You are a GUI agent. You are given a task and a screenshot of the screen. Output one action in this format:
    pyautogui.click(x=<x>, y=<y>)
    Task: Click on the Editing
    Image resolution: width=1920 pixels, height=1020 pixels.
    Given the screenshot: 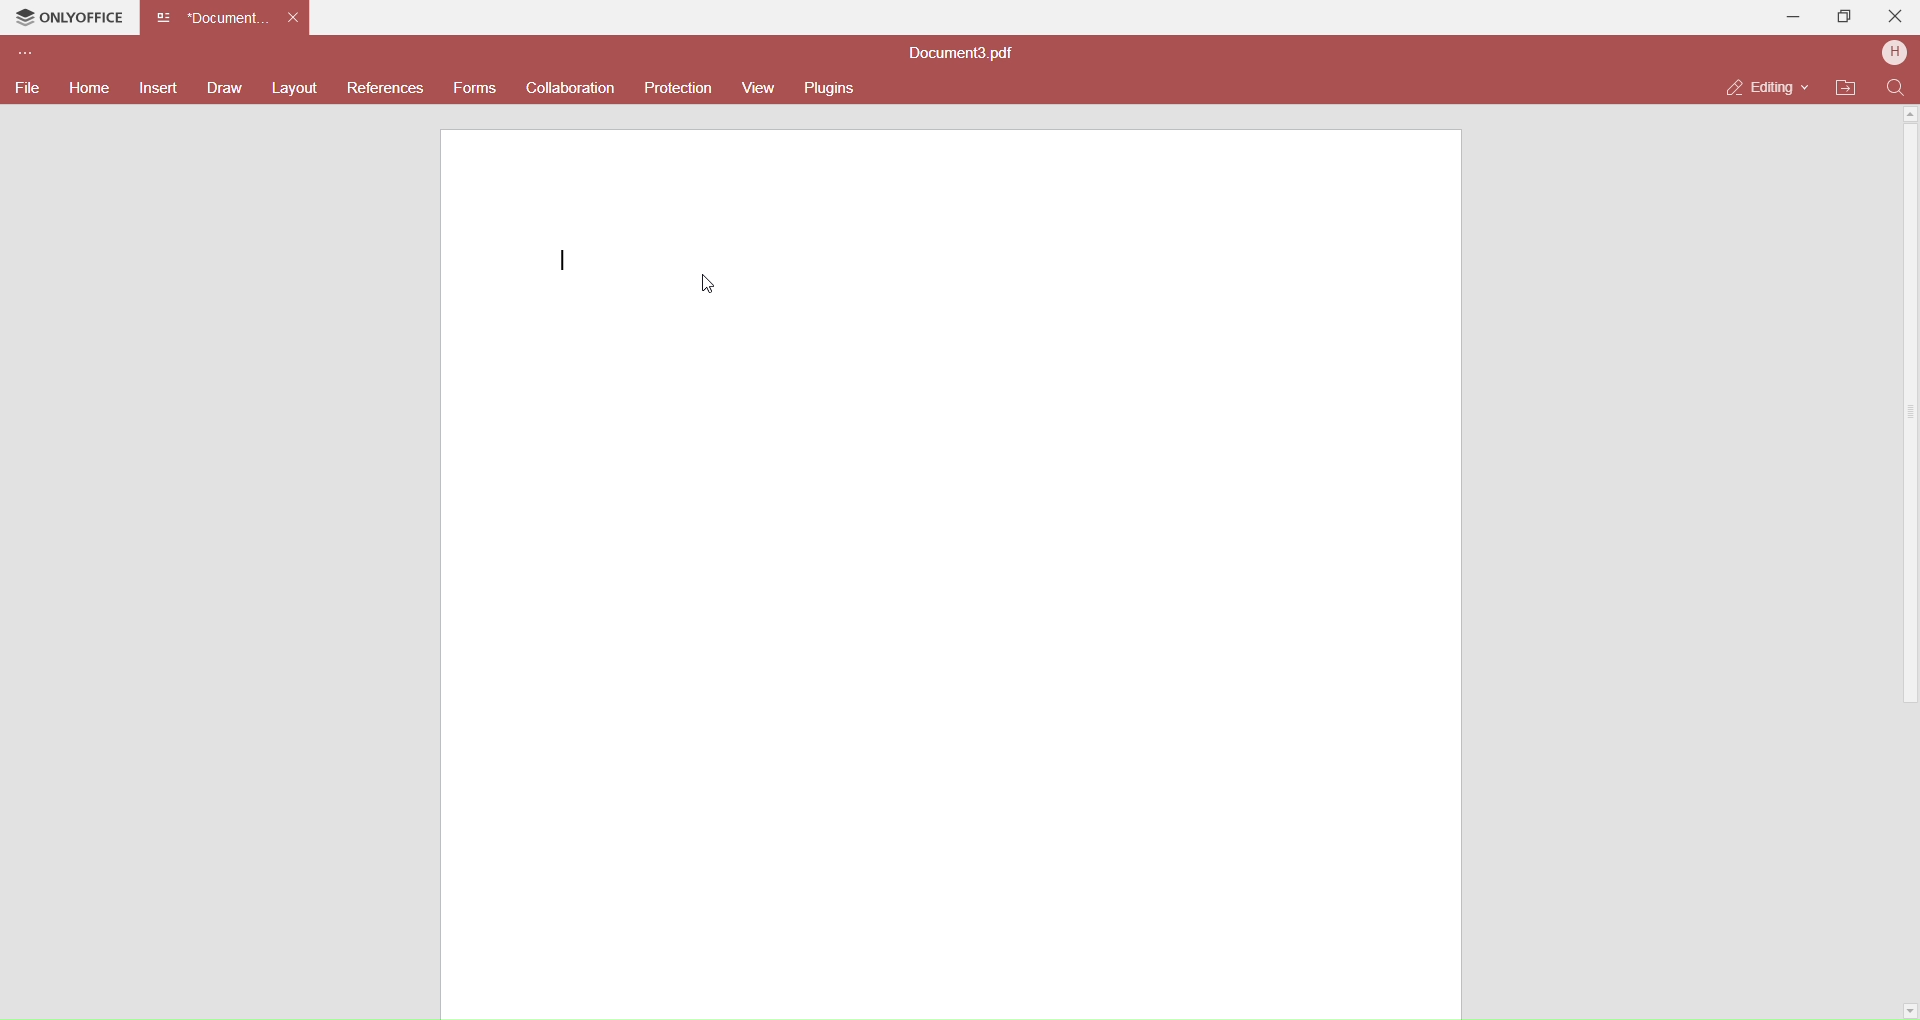 What is the action you would take?
    pyautogui.click(x=1759, y=86)
    